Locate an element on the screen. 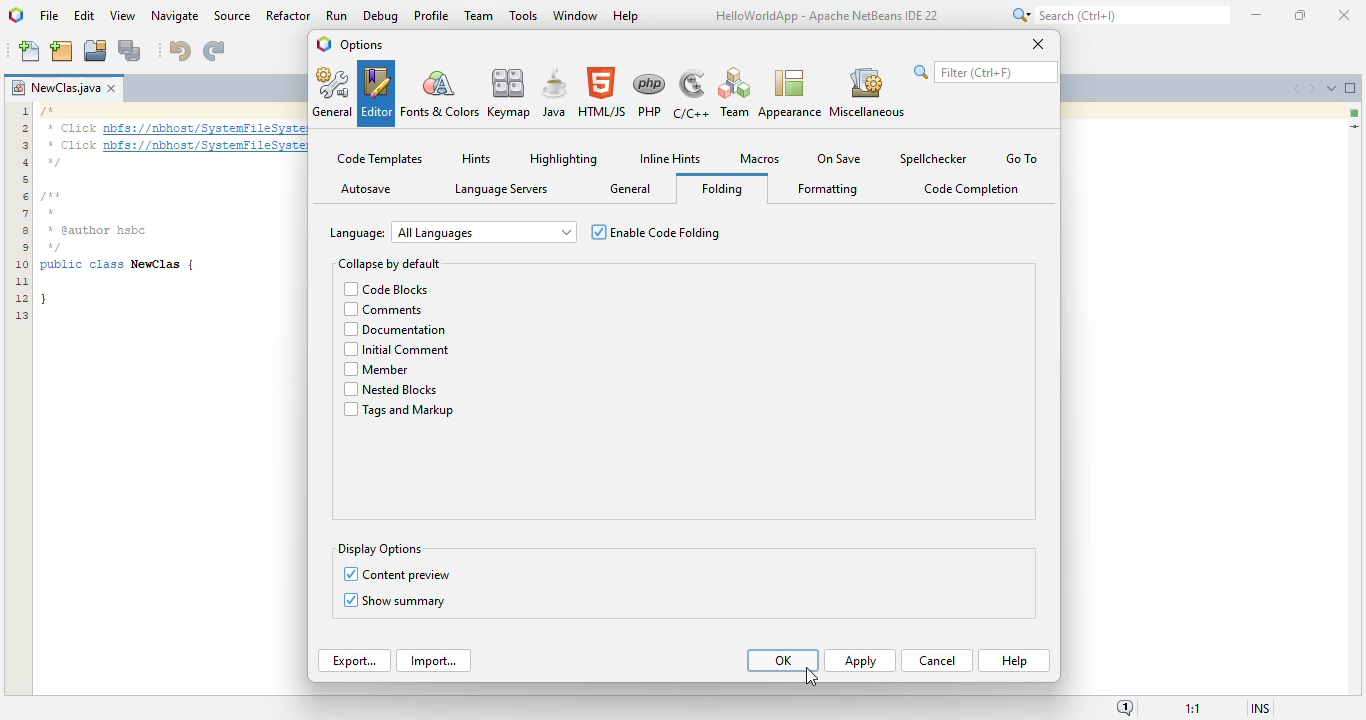  maximize is located at coordinates (1301, 14).